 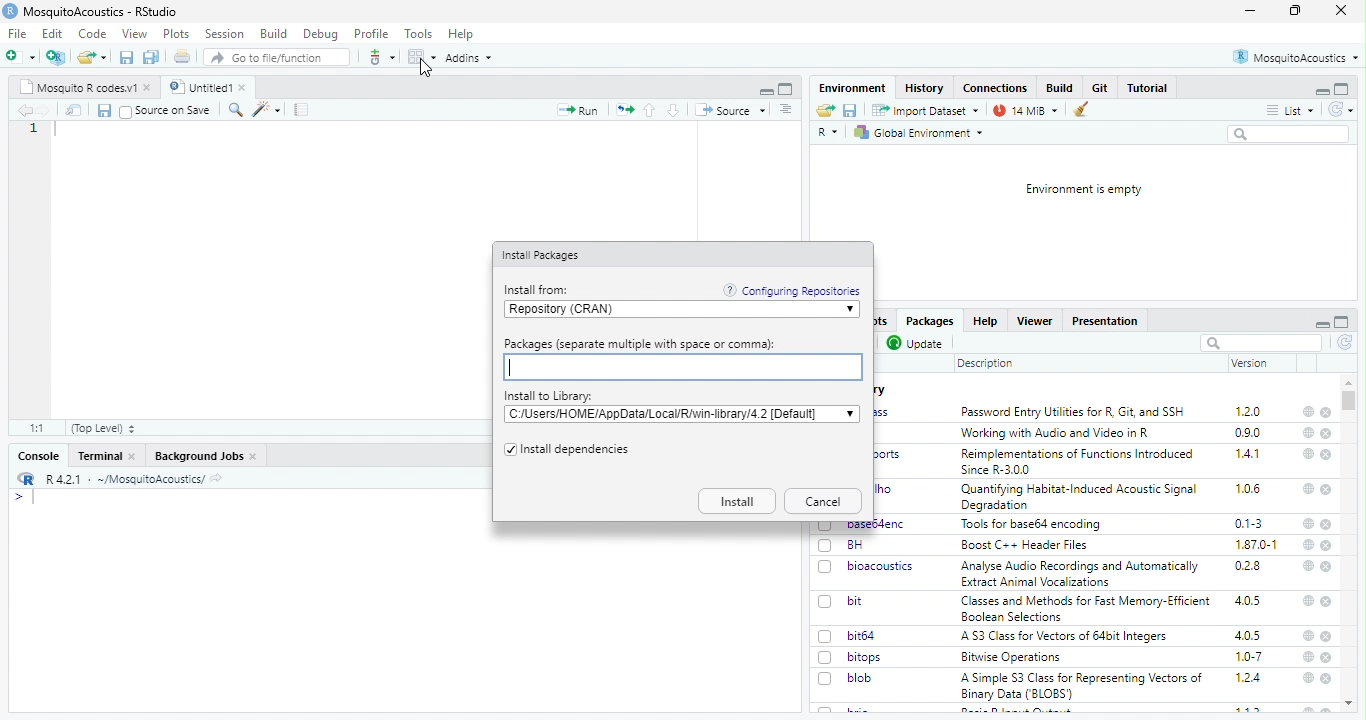 I want to click on Install Packages, so click(x=543, y=256).